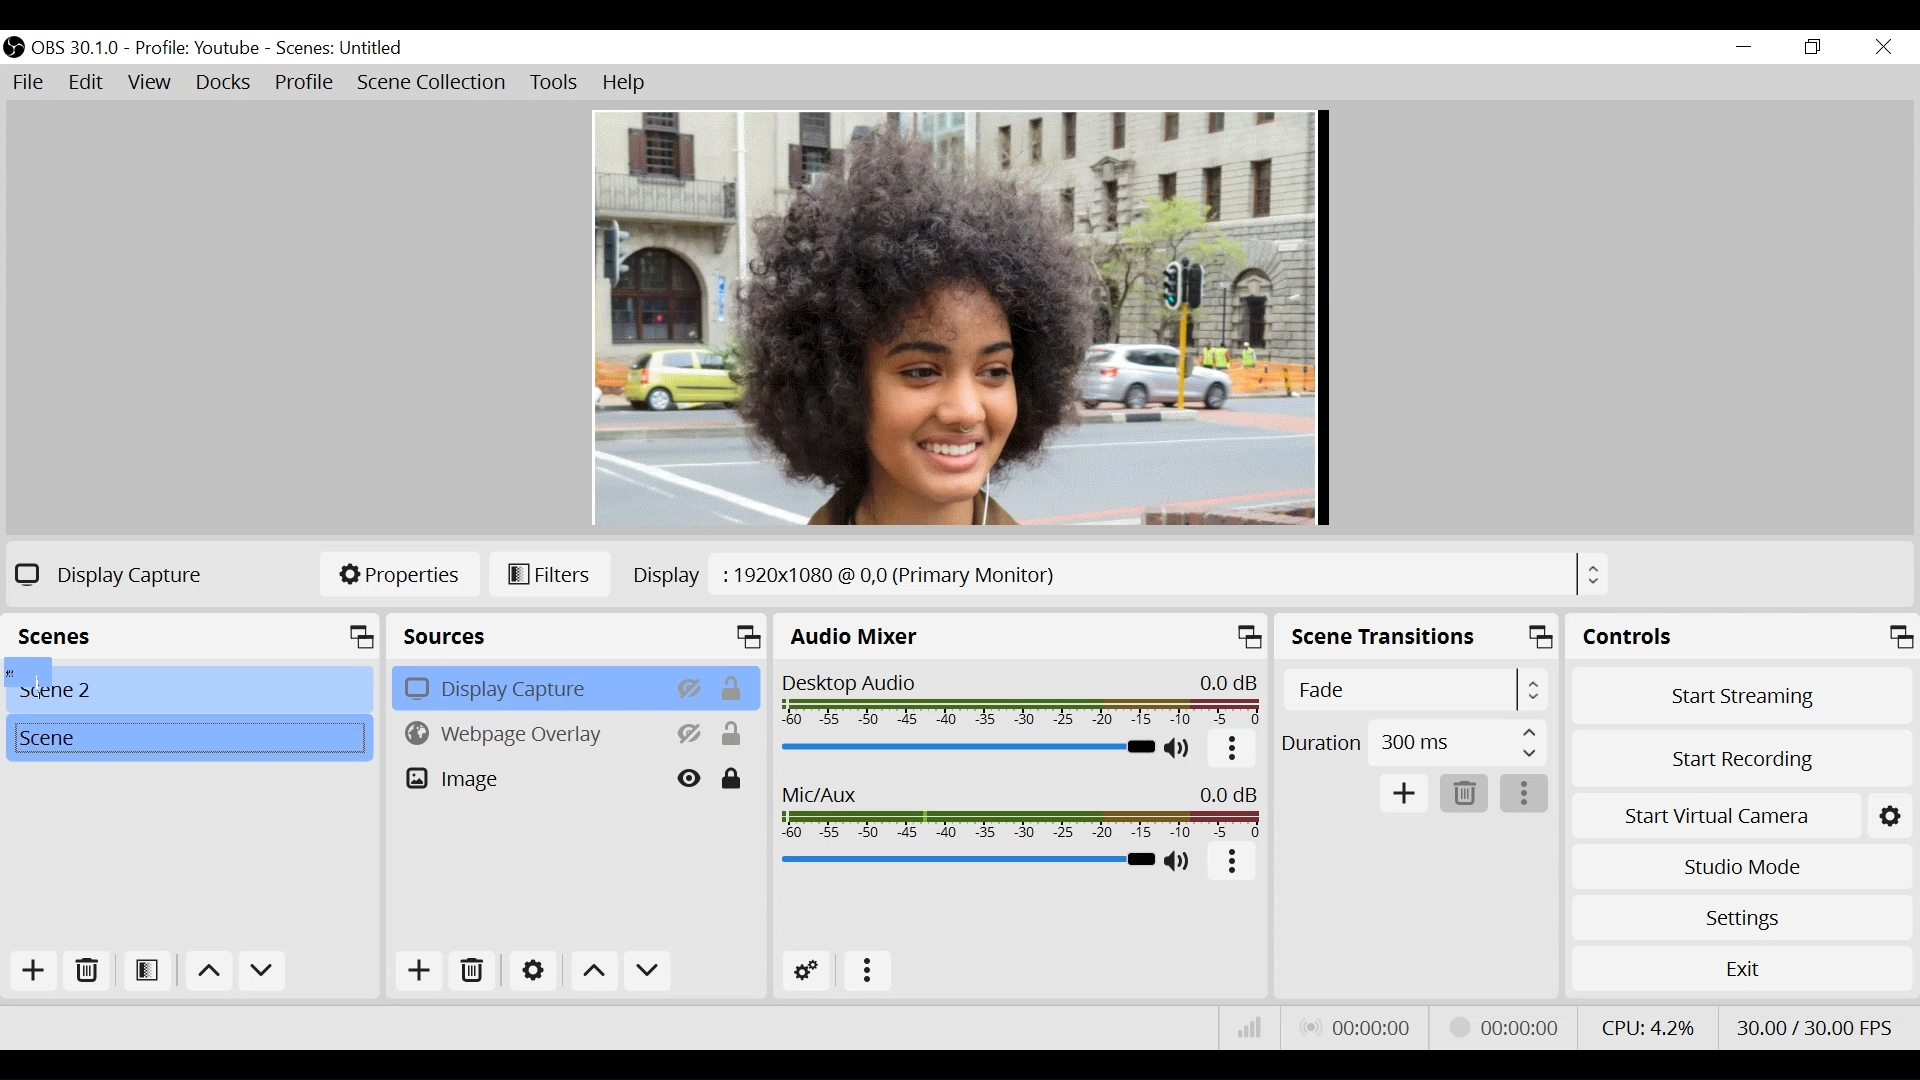  Describe the element at coordinates (398, 575) in the screenshot. I see `Properties` at that location.